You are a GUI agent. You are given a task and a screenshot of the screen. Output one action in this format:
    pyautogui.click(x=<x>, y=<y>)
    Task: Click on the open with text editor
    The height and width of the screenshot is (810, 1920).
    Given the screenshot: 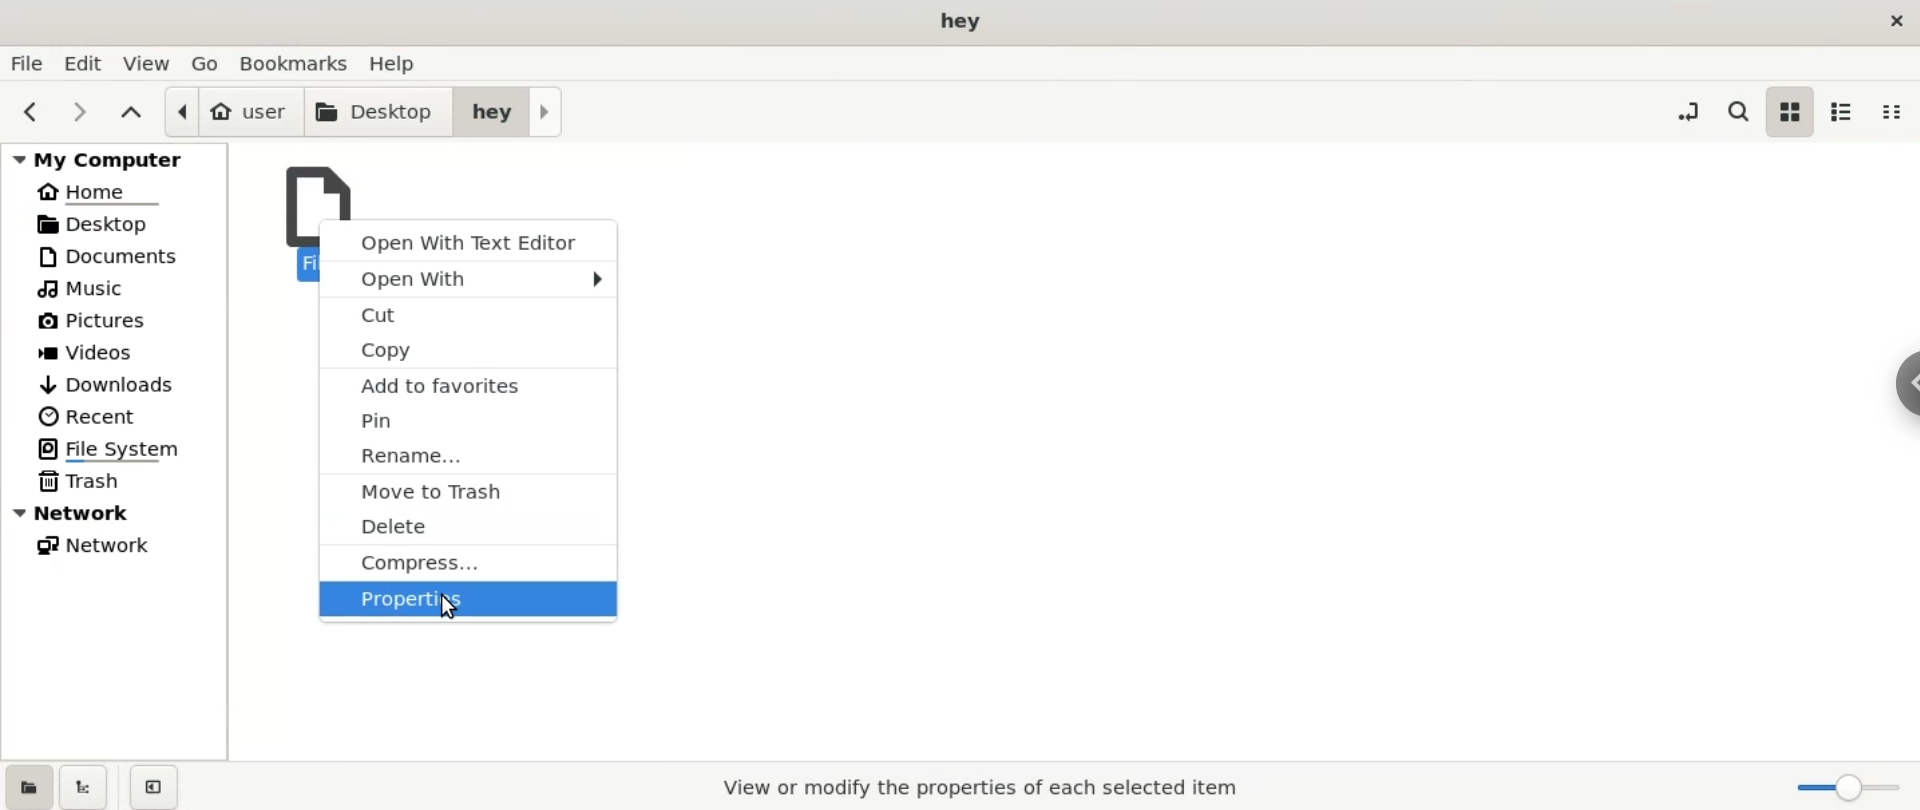 What is the action you would take?
    pyautogui.click(x=471, y=239)
    